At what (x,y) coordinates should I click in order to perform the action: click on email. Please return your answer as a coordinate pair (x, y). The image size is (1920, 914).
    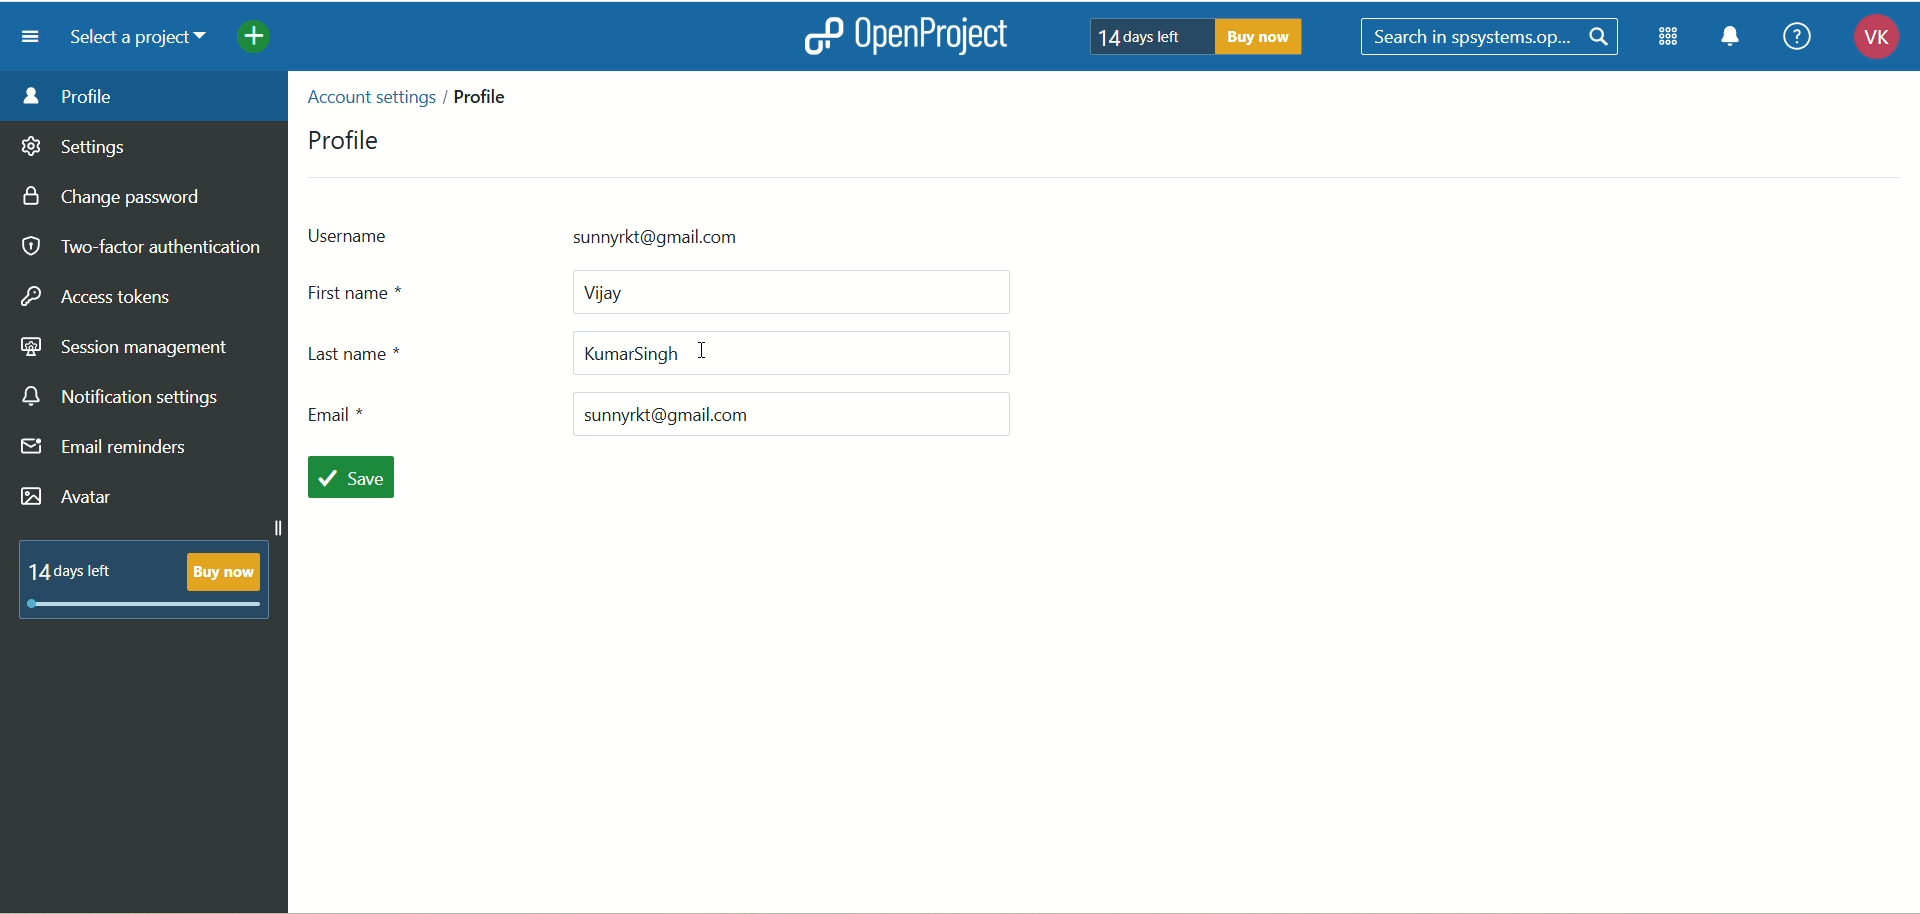
    Looking at the image, I should click on (653, 414).